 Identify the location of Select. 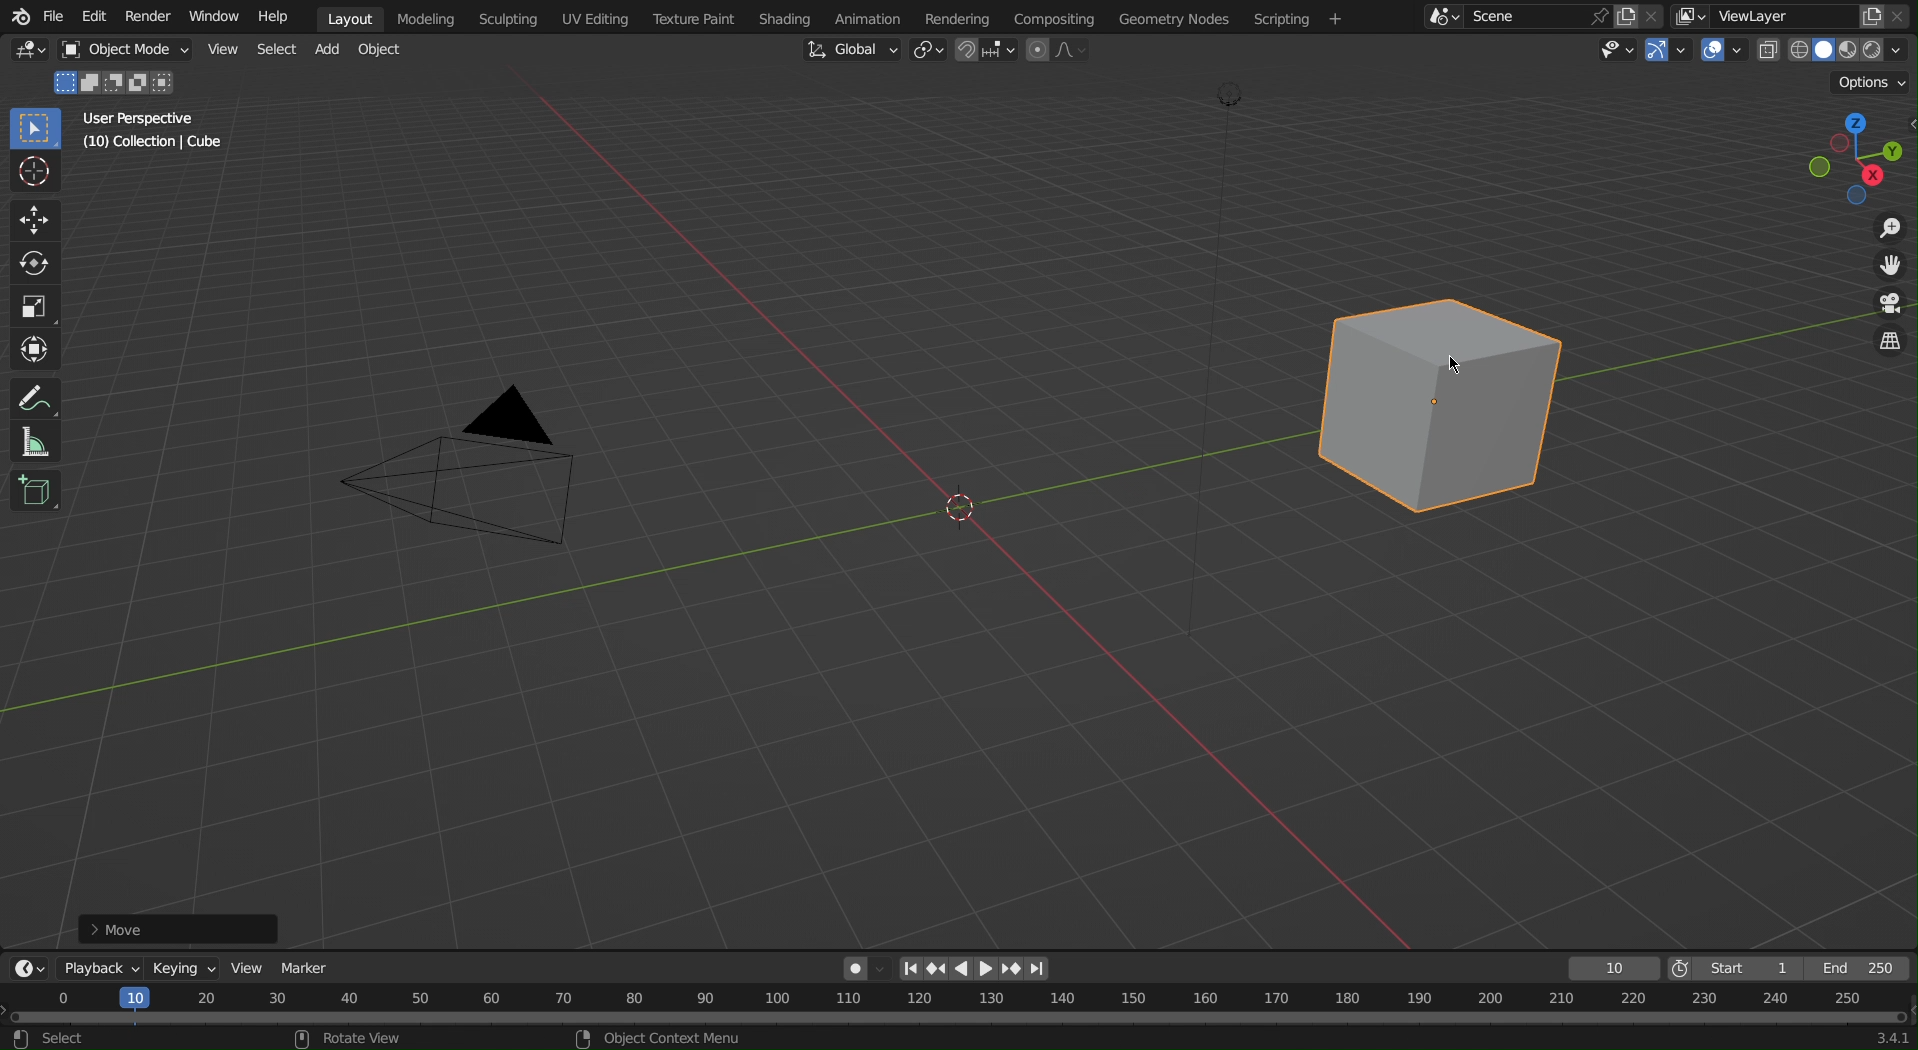
(276, 50).